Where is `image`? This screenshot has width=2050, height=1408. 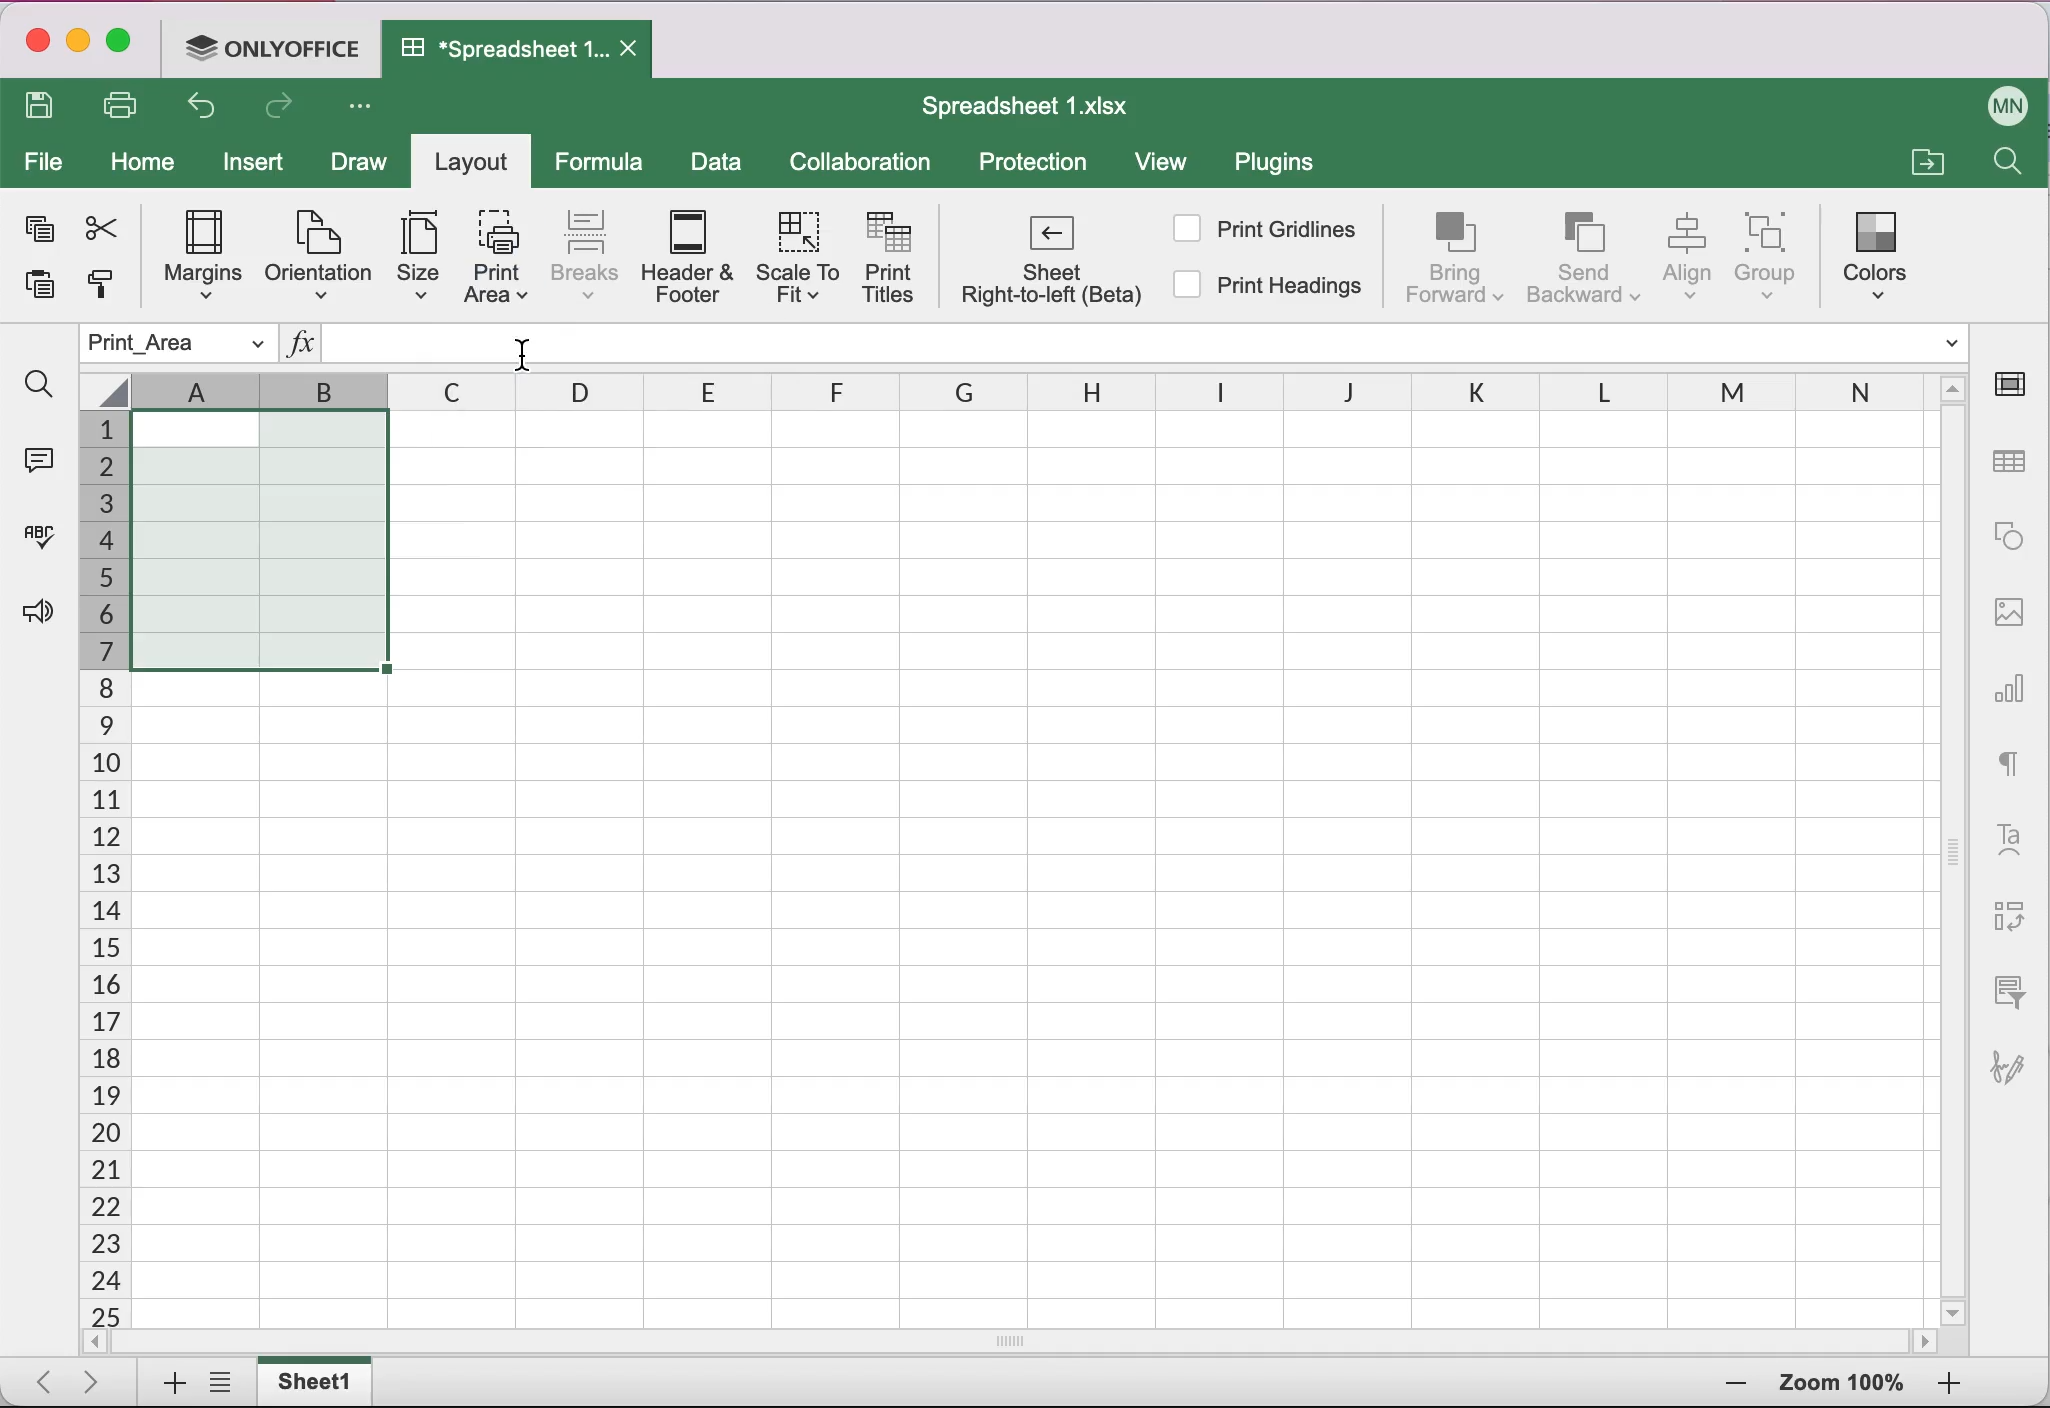 image is located at coordinates (2009, 609).